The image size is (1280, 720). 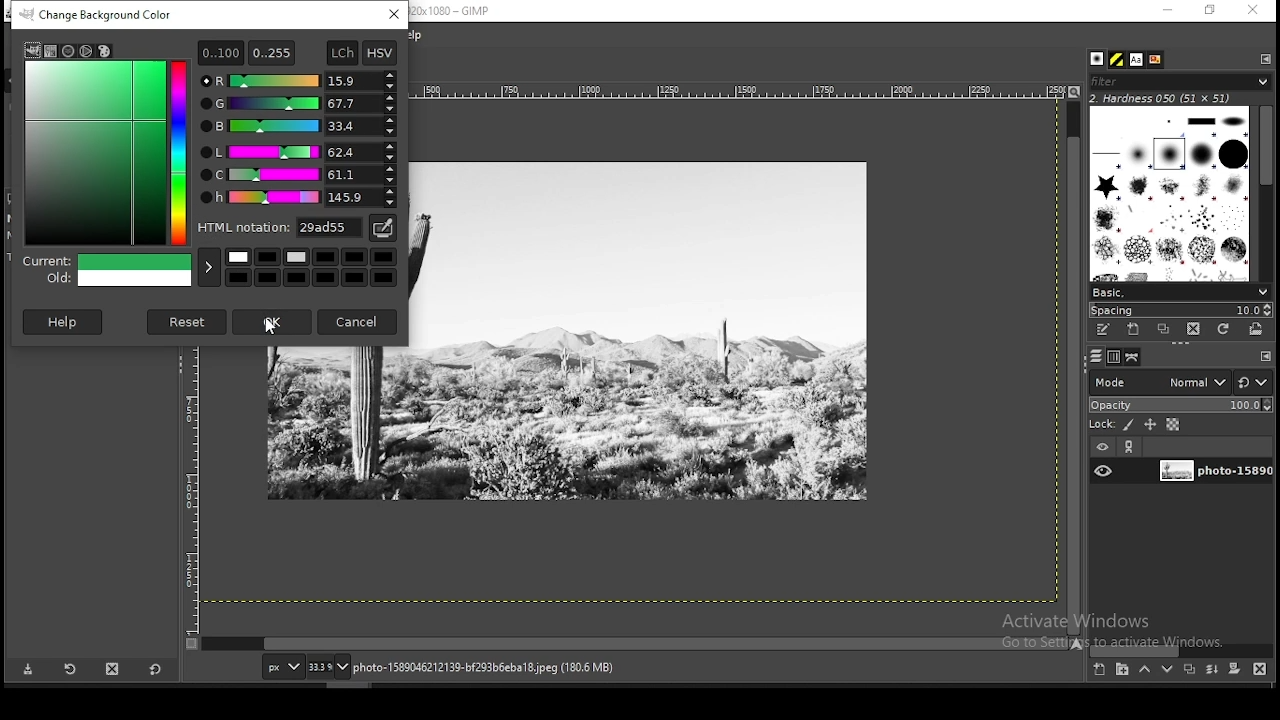 What do you see at coordinates (1074, 366) in the screenshot?
I see `scroll bar` at bounding box center [1074, 366].